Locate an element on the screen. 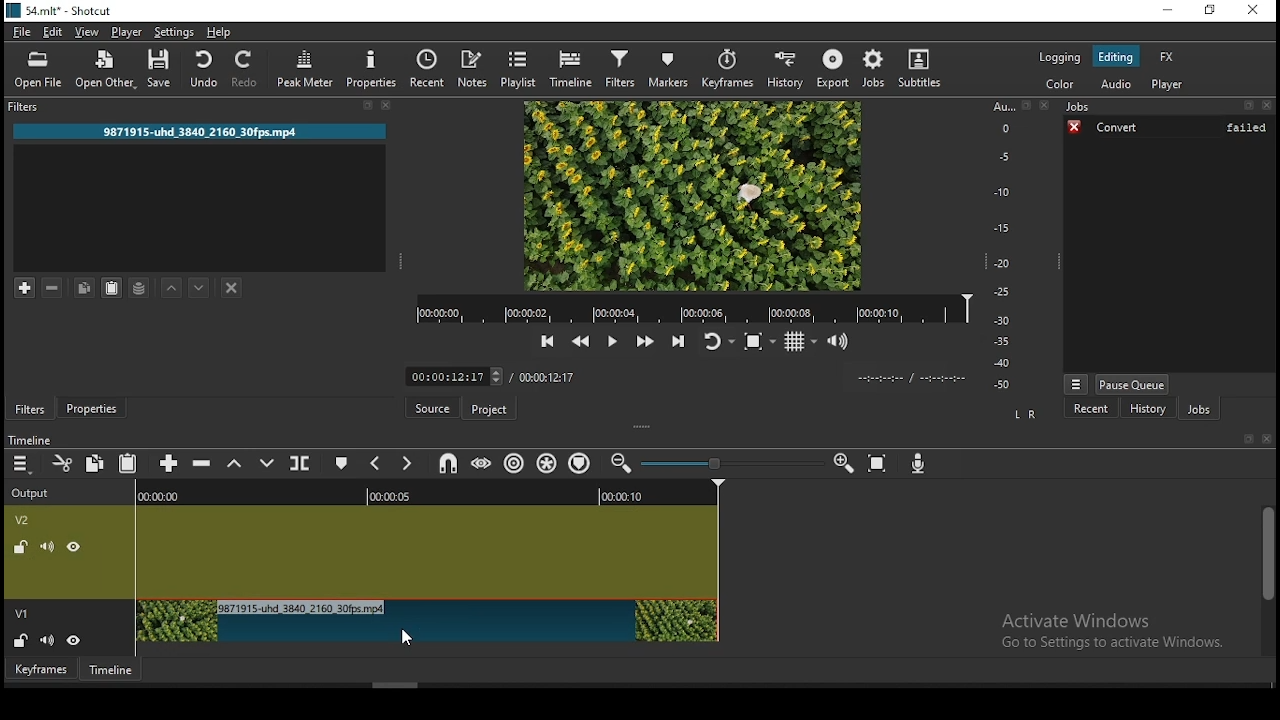 The width and height of the screenshot is (1280, 720). export is located at coordinates (831, 68).